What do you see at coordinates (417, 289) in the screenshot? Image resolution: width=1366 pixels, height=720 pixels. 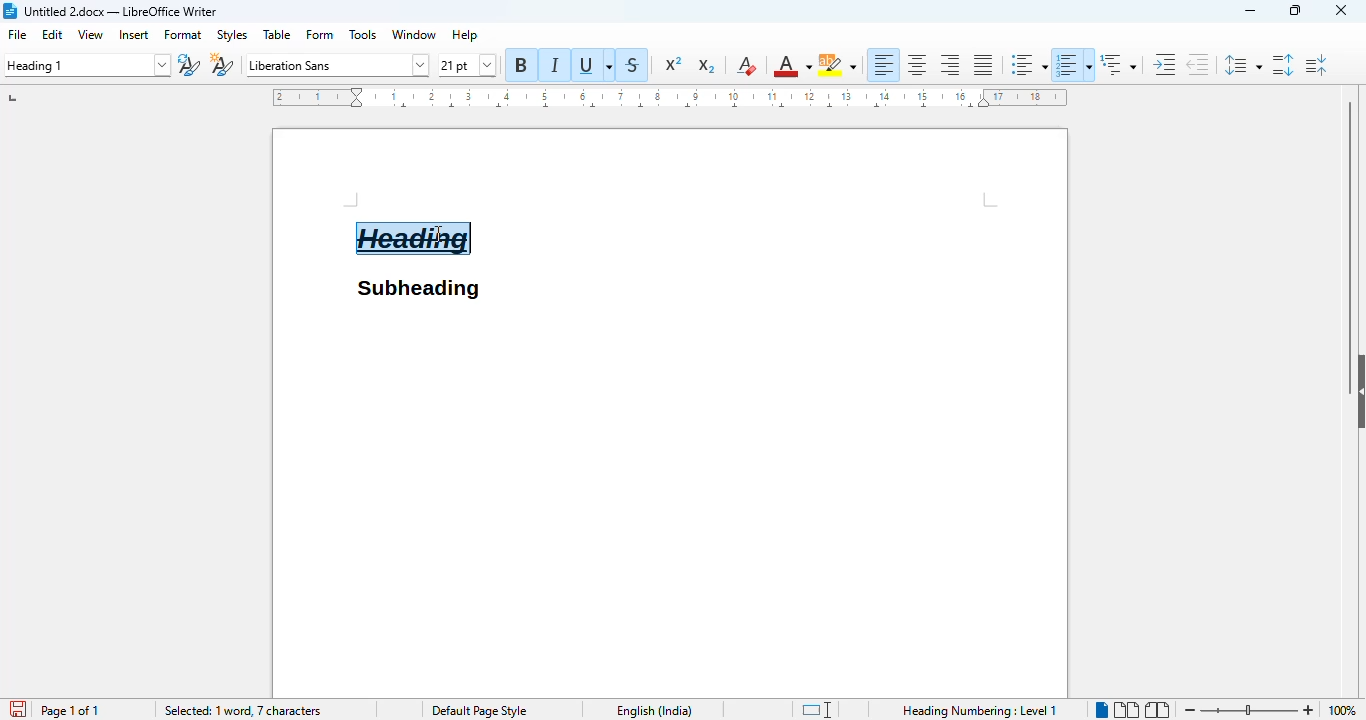 I see `text` at bounding box center [417, 289].